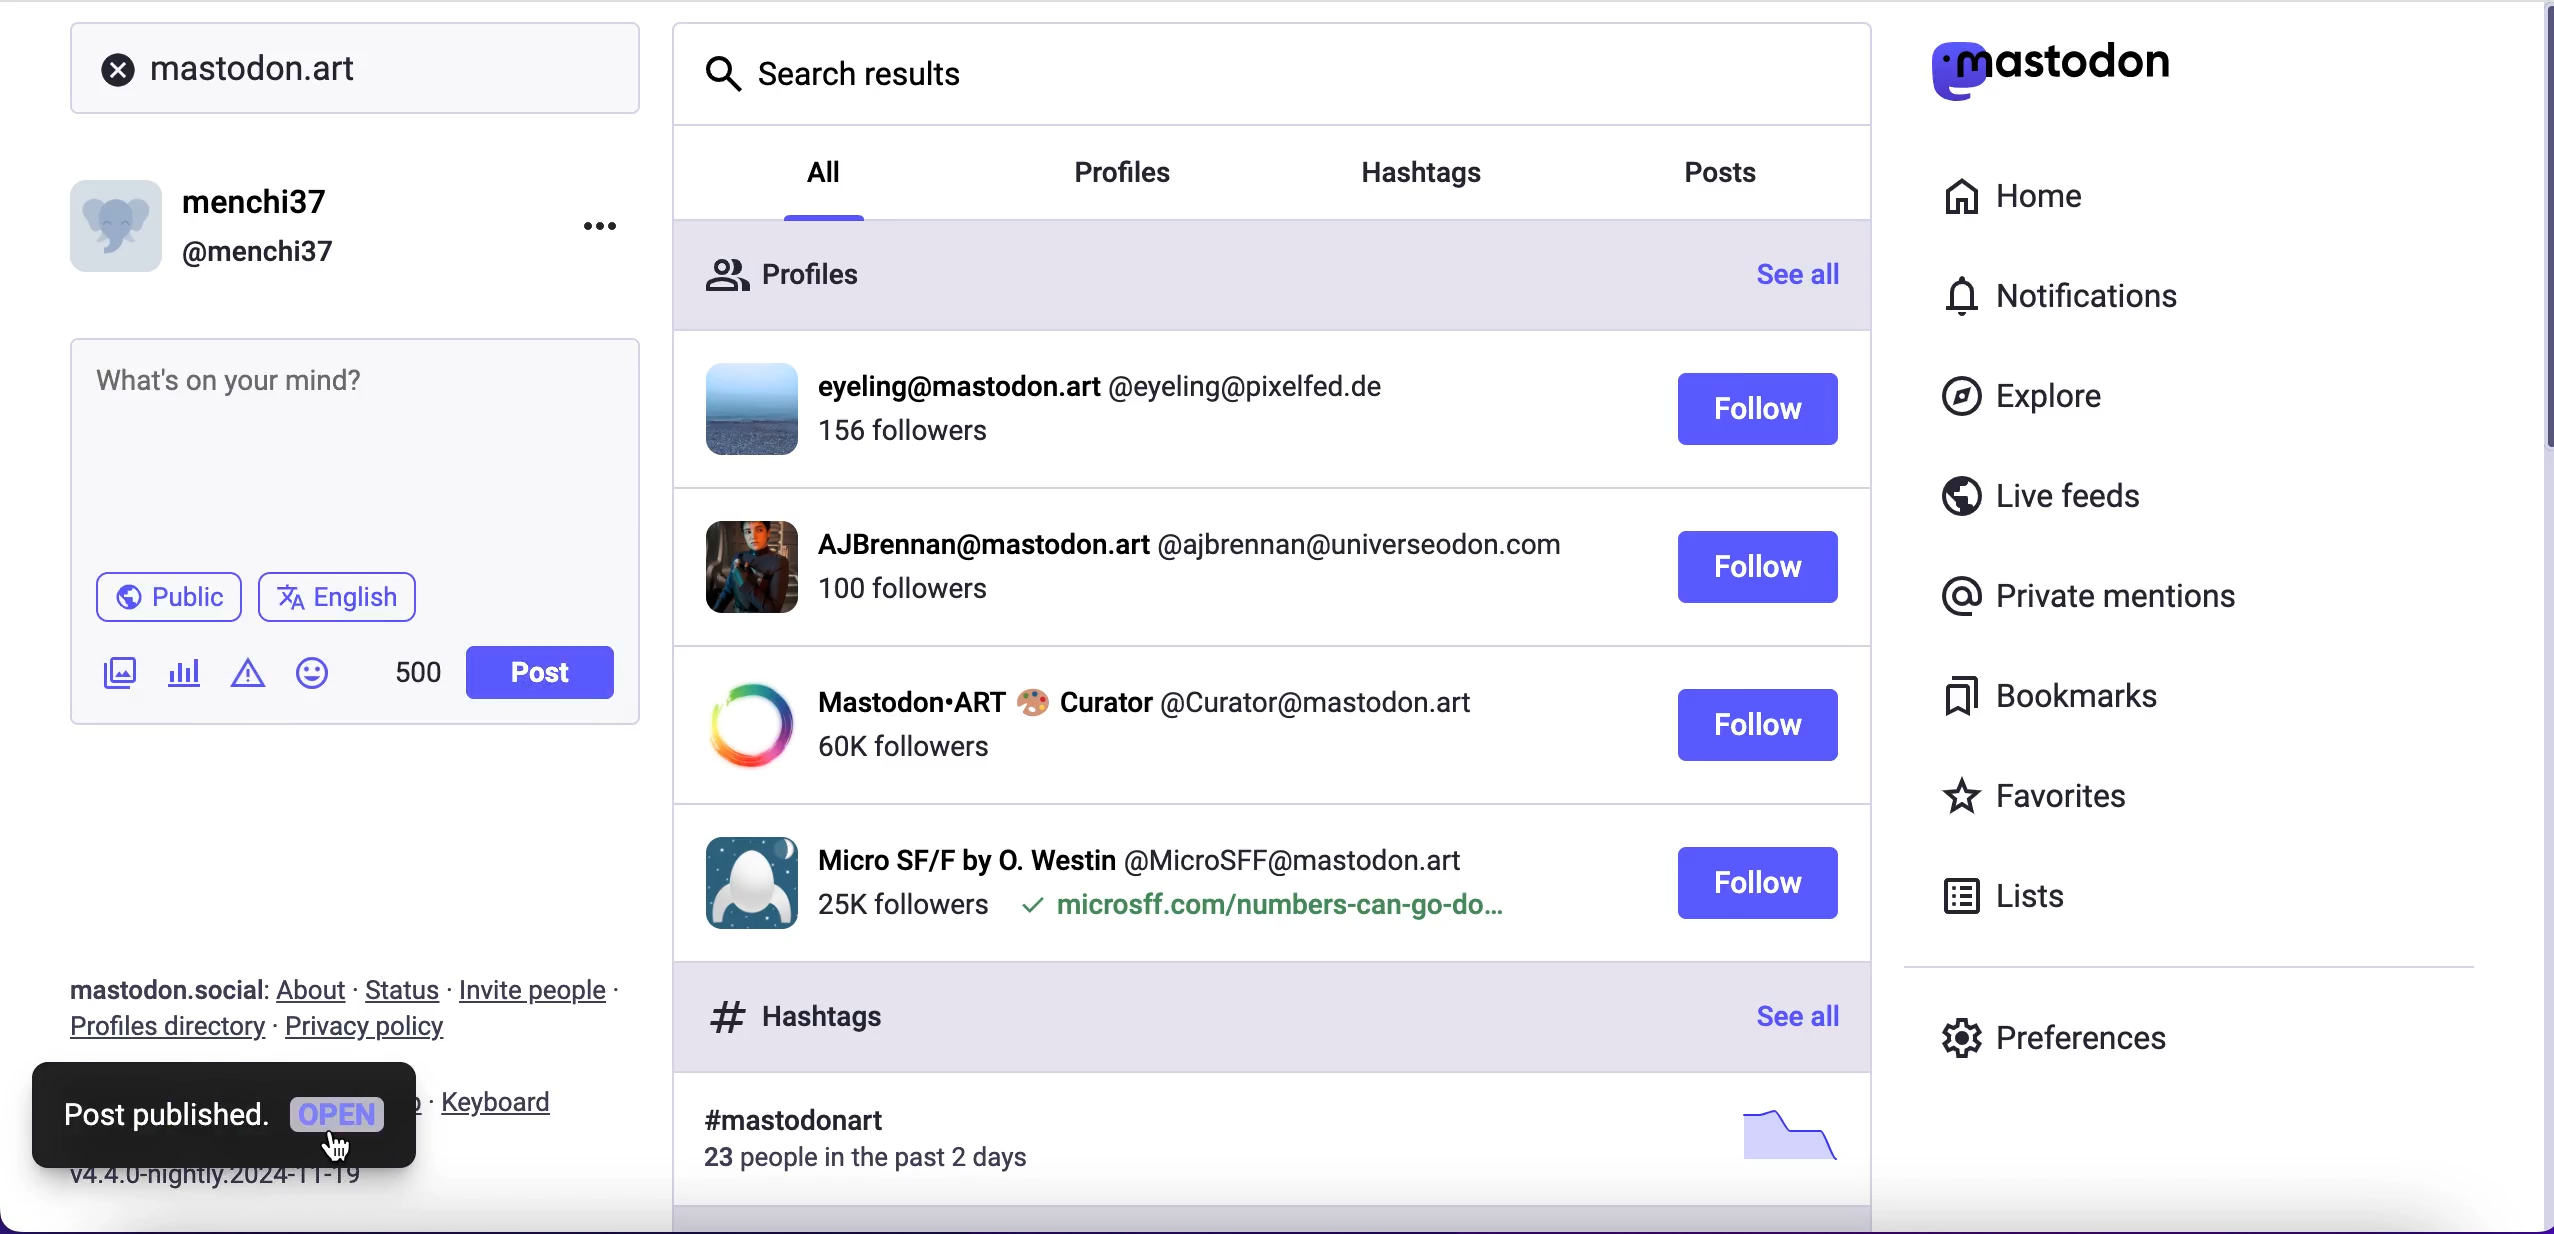 The width and height of the screenshot is (2554, 1234). Describe the element at coordinates (1154, 175) in the screenshot. I see `profiles` at that location.